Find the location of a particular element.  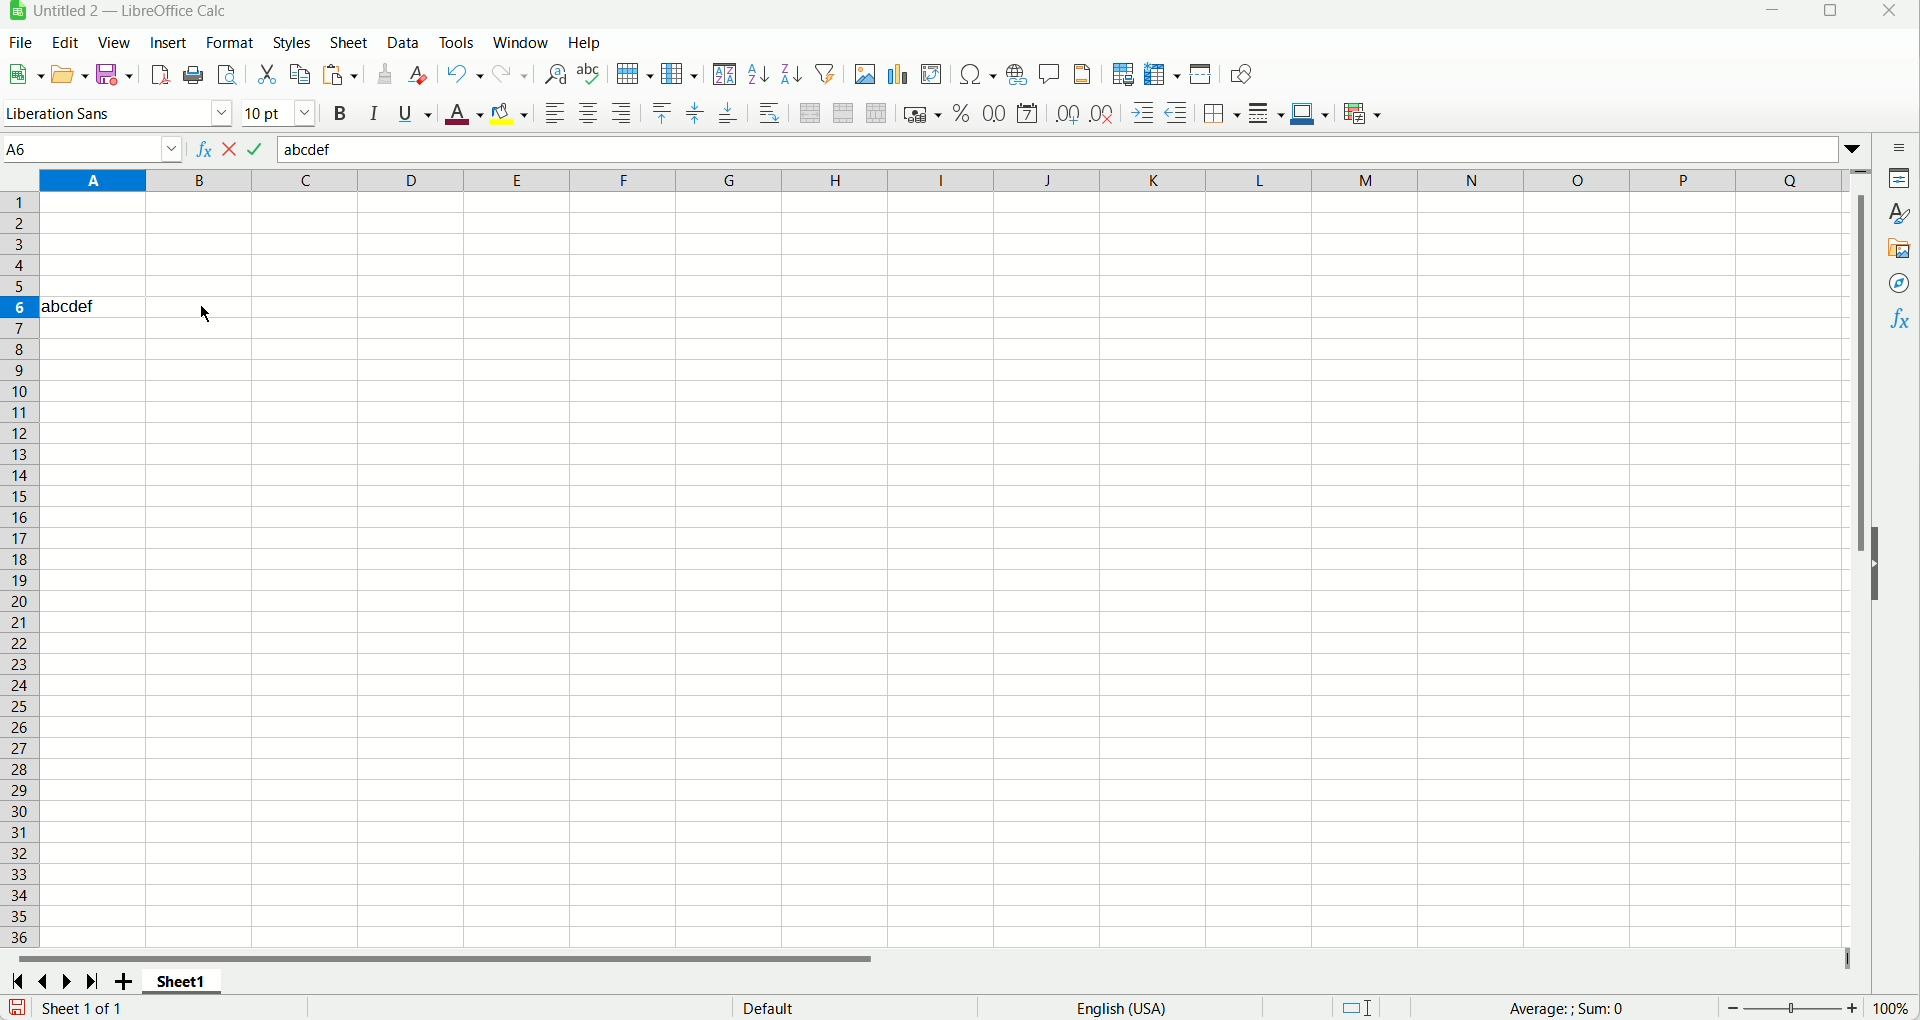

merge cells is located at coordinates (842, 112).